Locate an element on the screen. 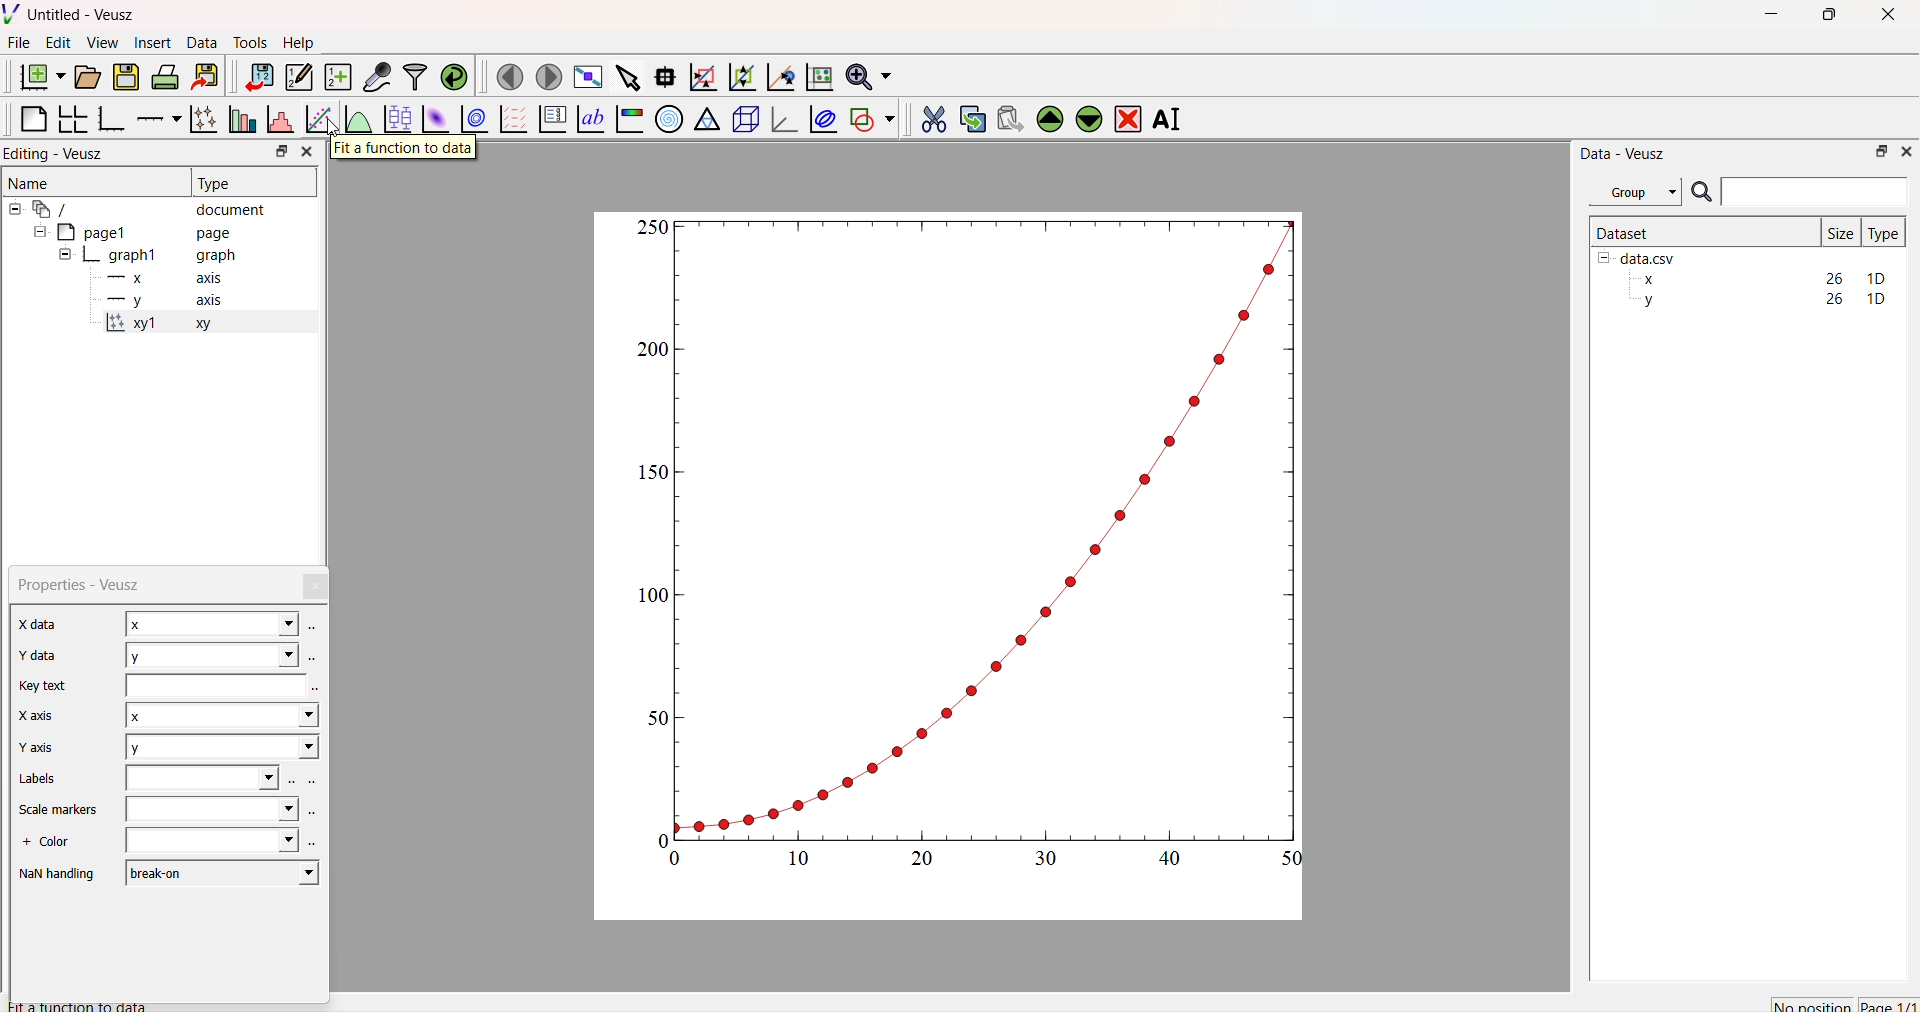 The image size is (1920, 1012). document is located at coordinates (145, 208).